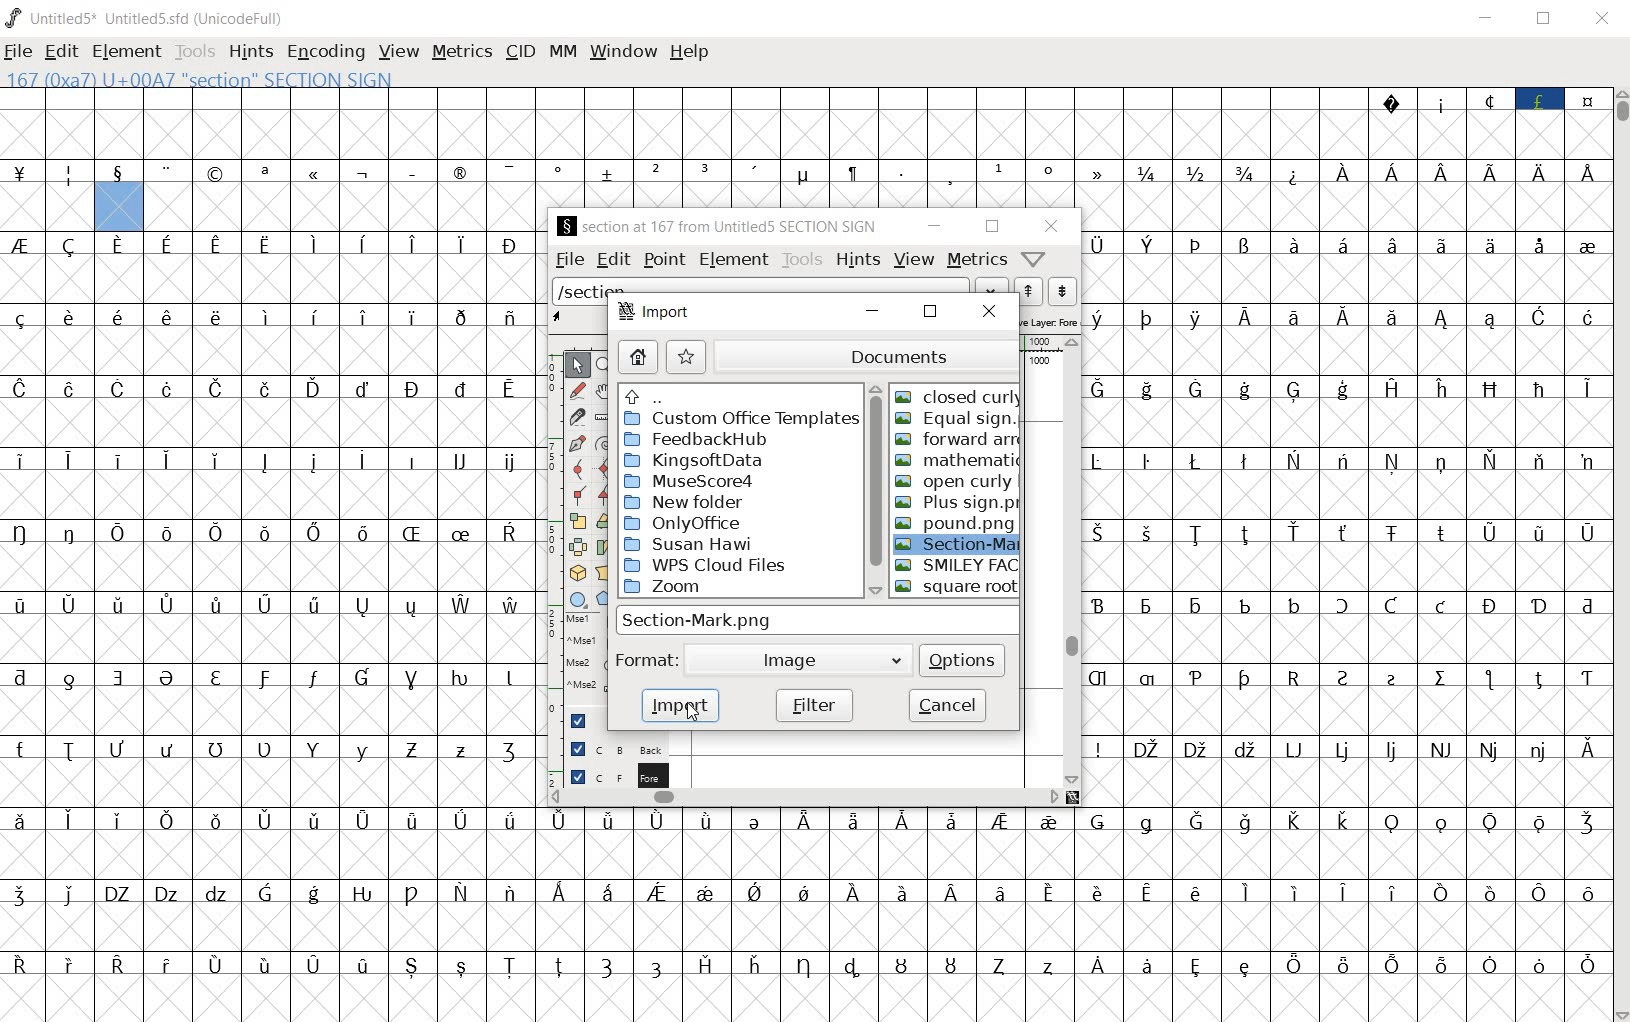 This screenshot has width=1630, height=1022. What do you see at coordinates (277, 388) in the screenshot?
I see `special letters` at bounding box center [277, 388].